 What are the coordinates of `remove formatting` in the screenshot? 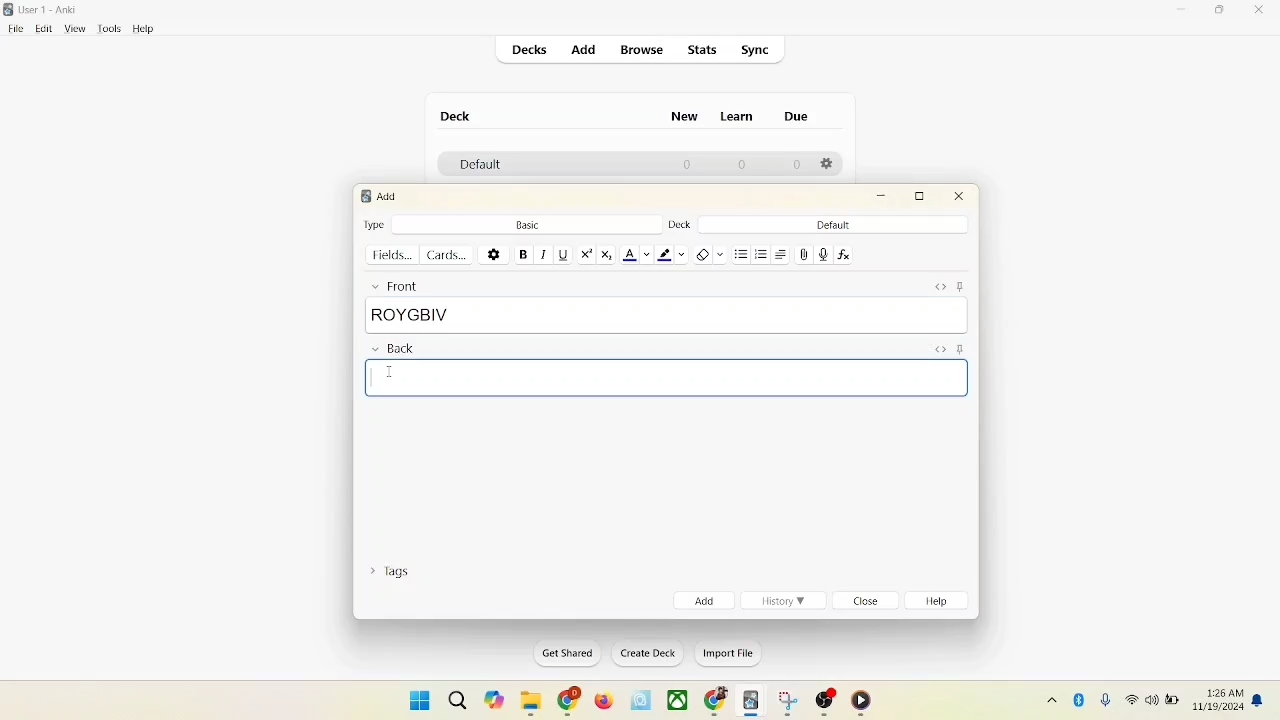 It's located at (708, 253).